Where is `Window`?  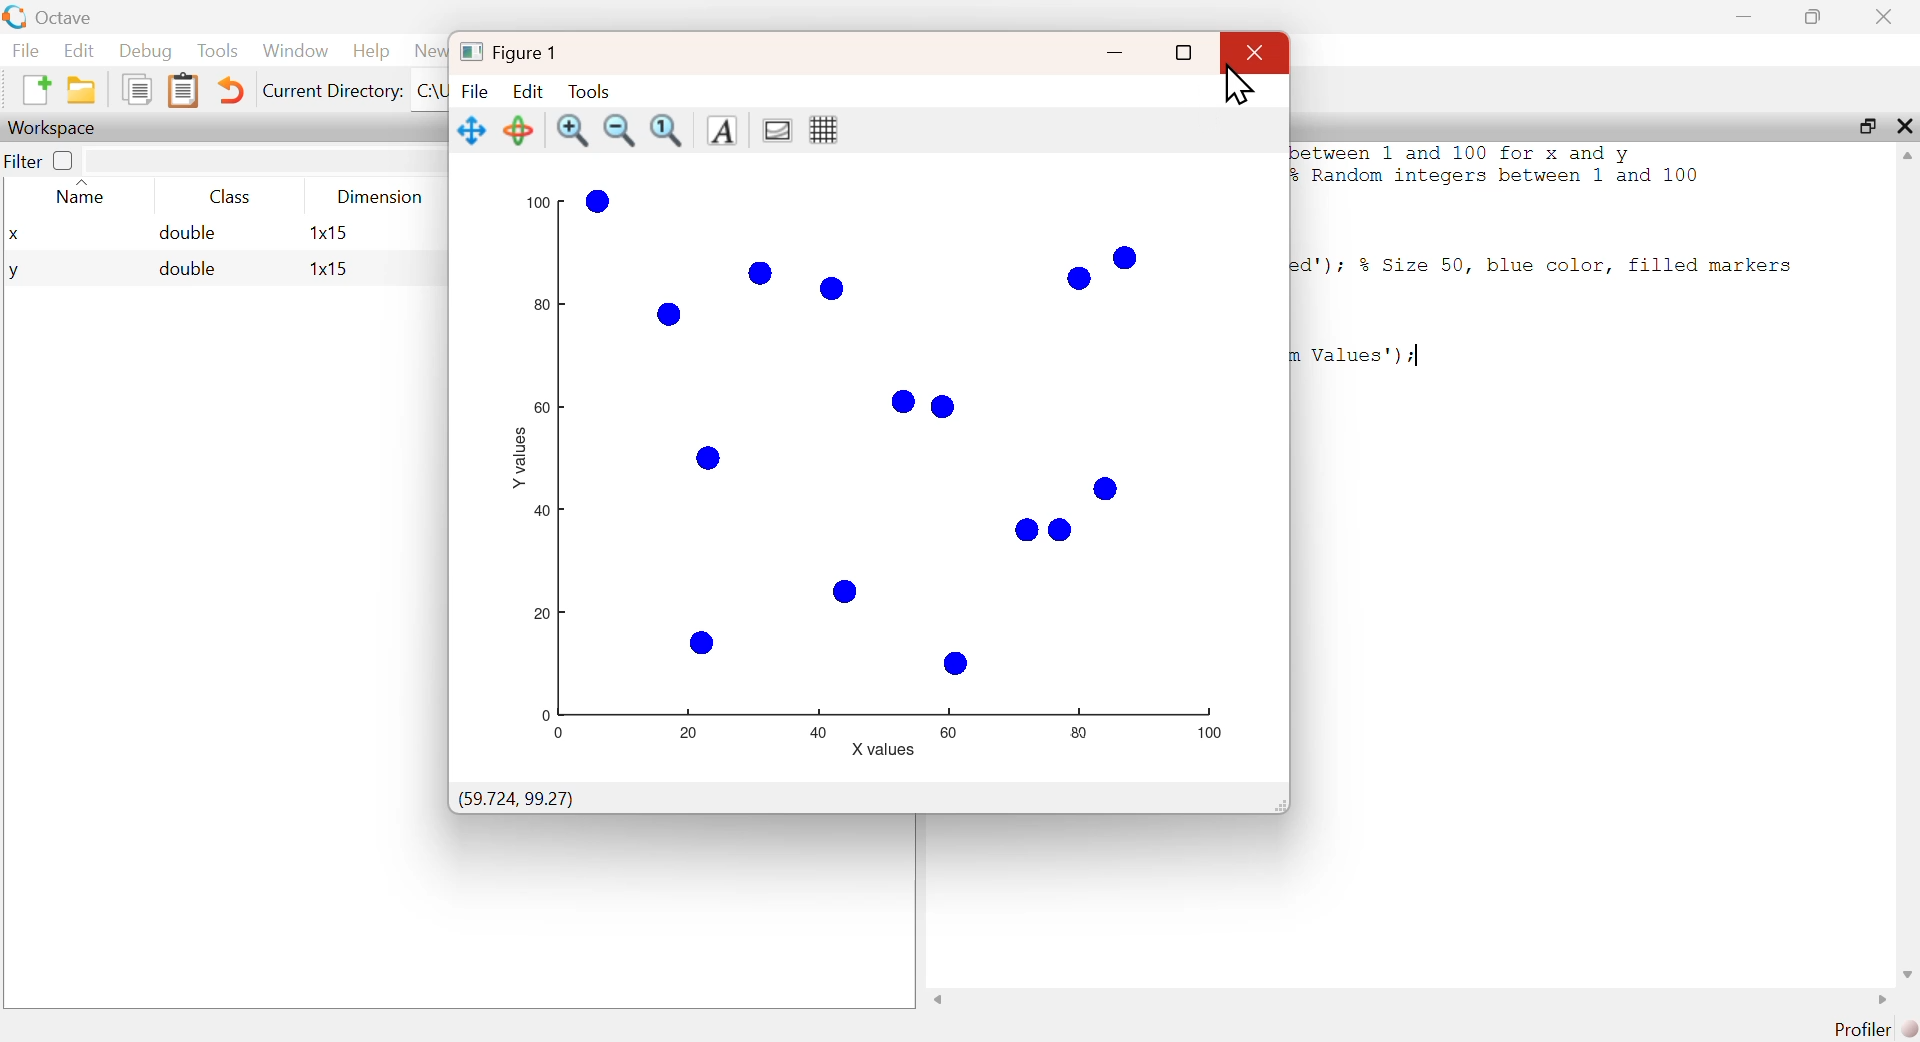
Window is located at coordinates (296, 51).